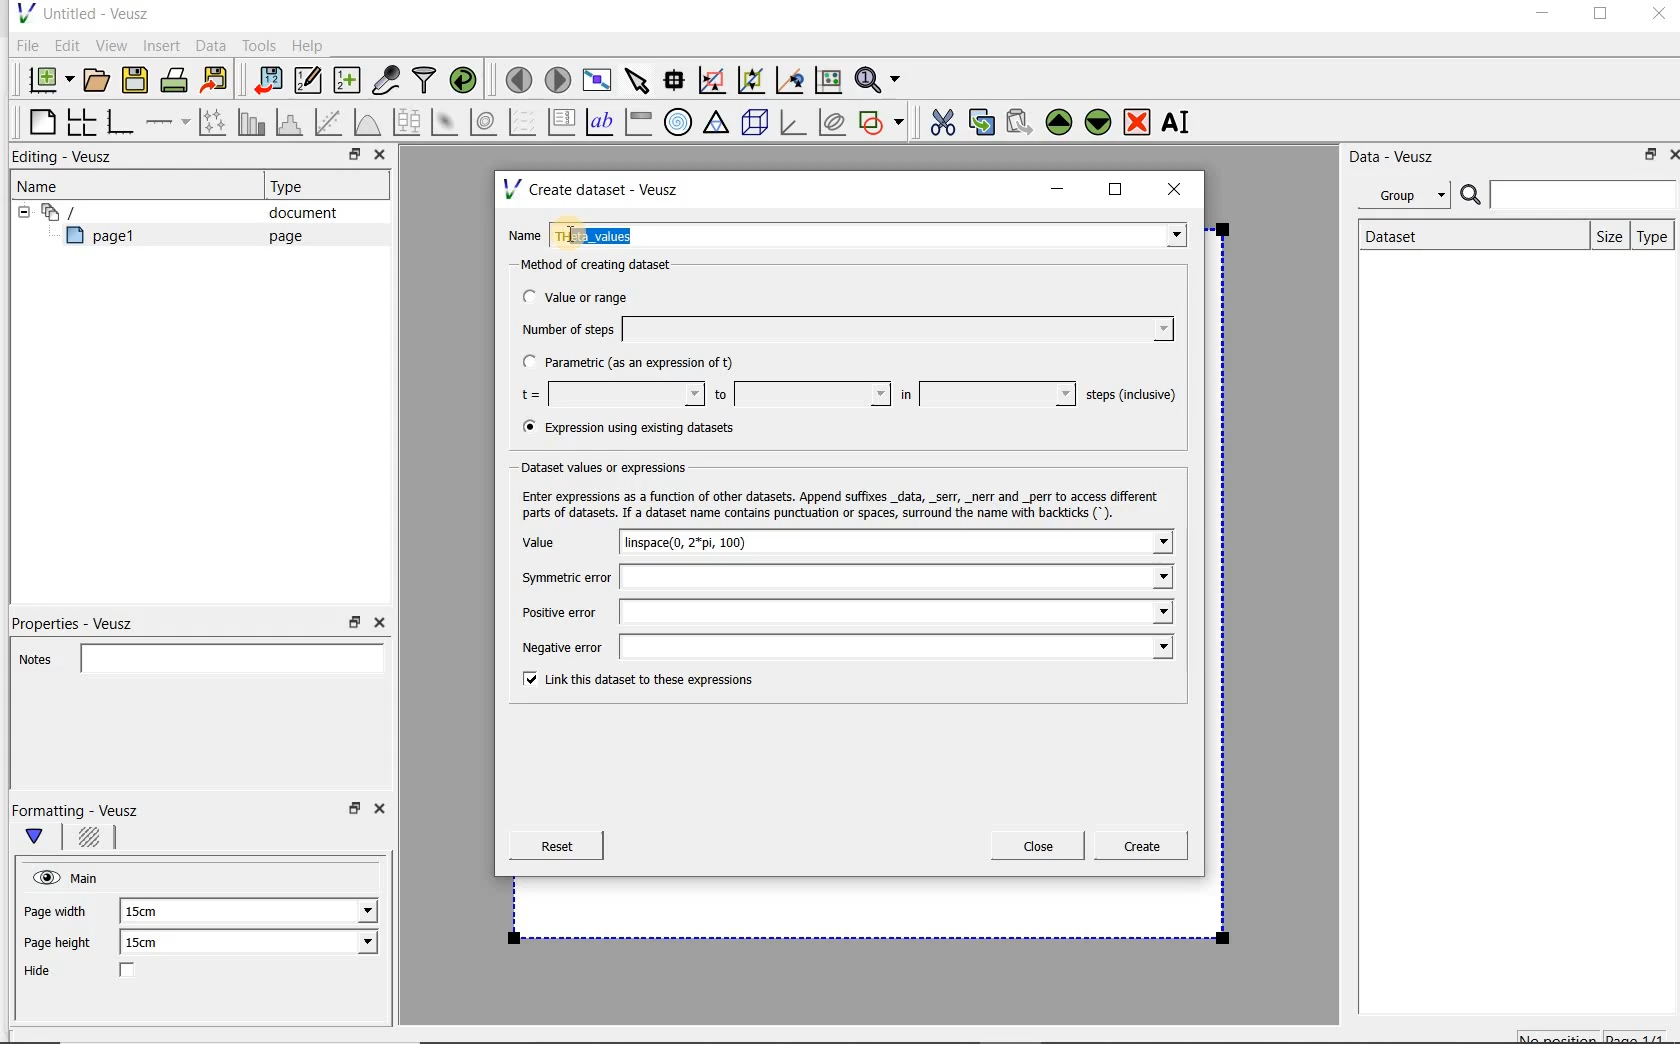  Describe the element at coordinates (78, 810) in the screenshot. I see `Formatting - Veusz` at that location.